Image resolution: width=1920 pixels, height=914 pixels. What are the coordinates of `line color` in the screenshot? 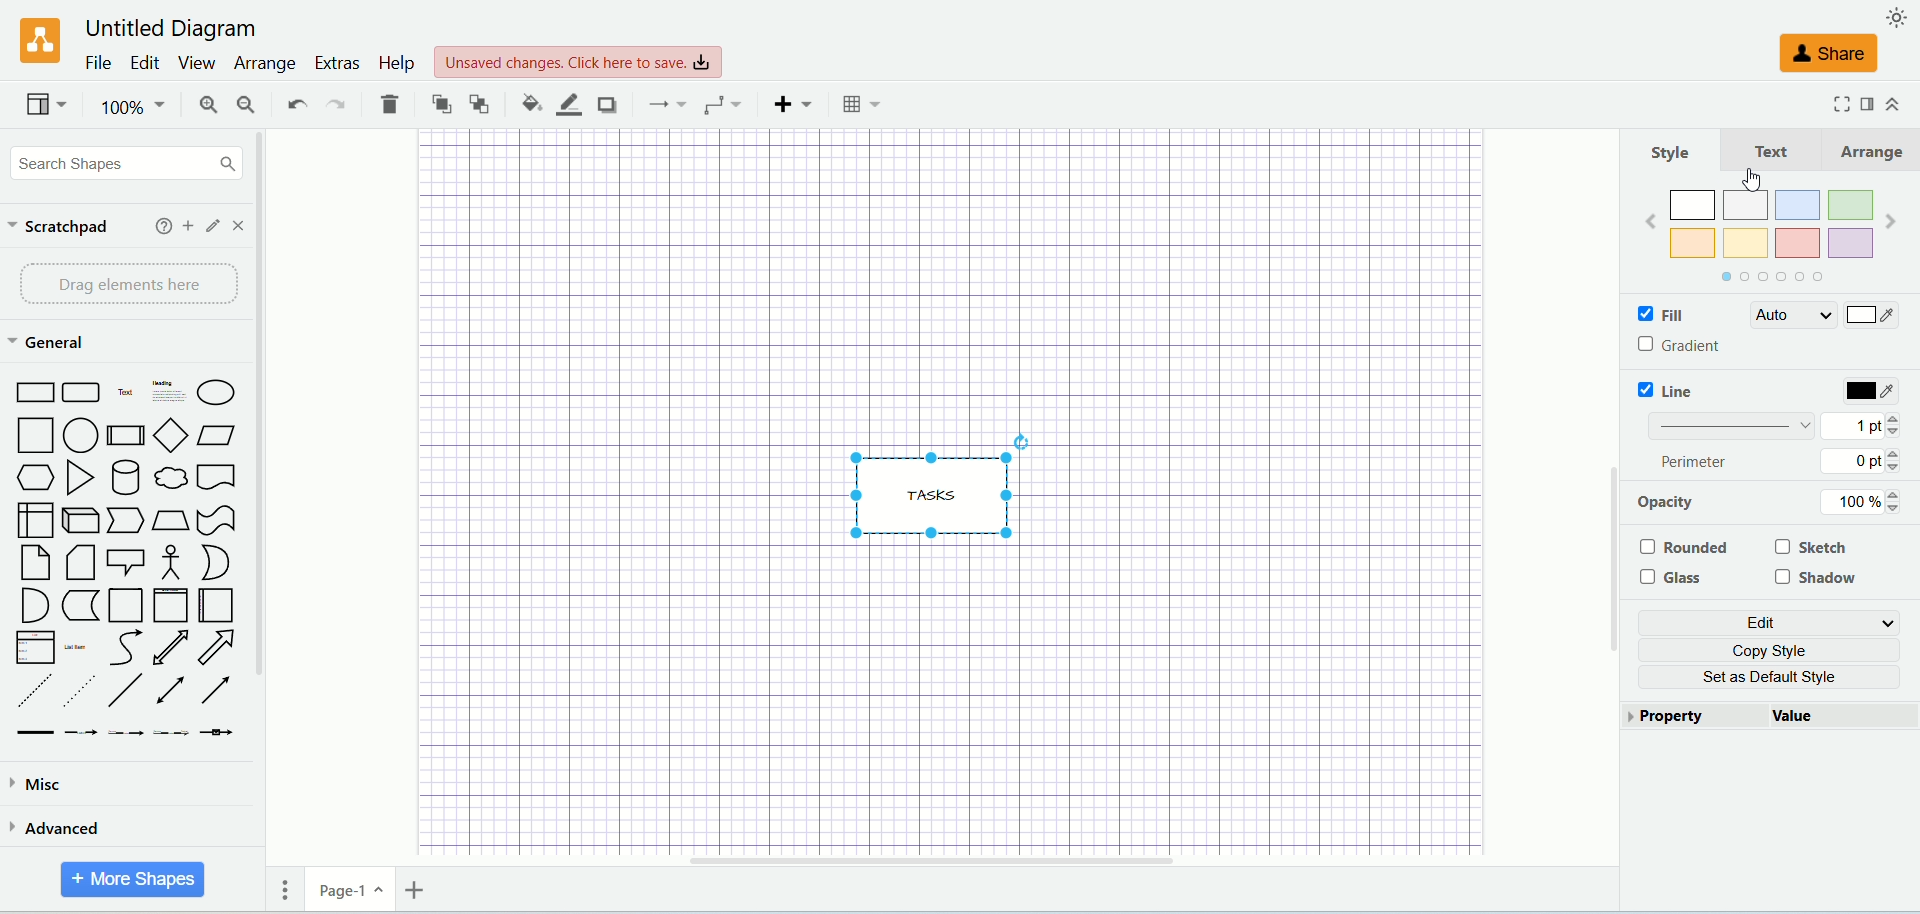 It's located at (562, 103).